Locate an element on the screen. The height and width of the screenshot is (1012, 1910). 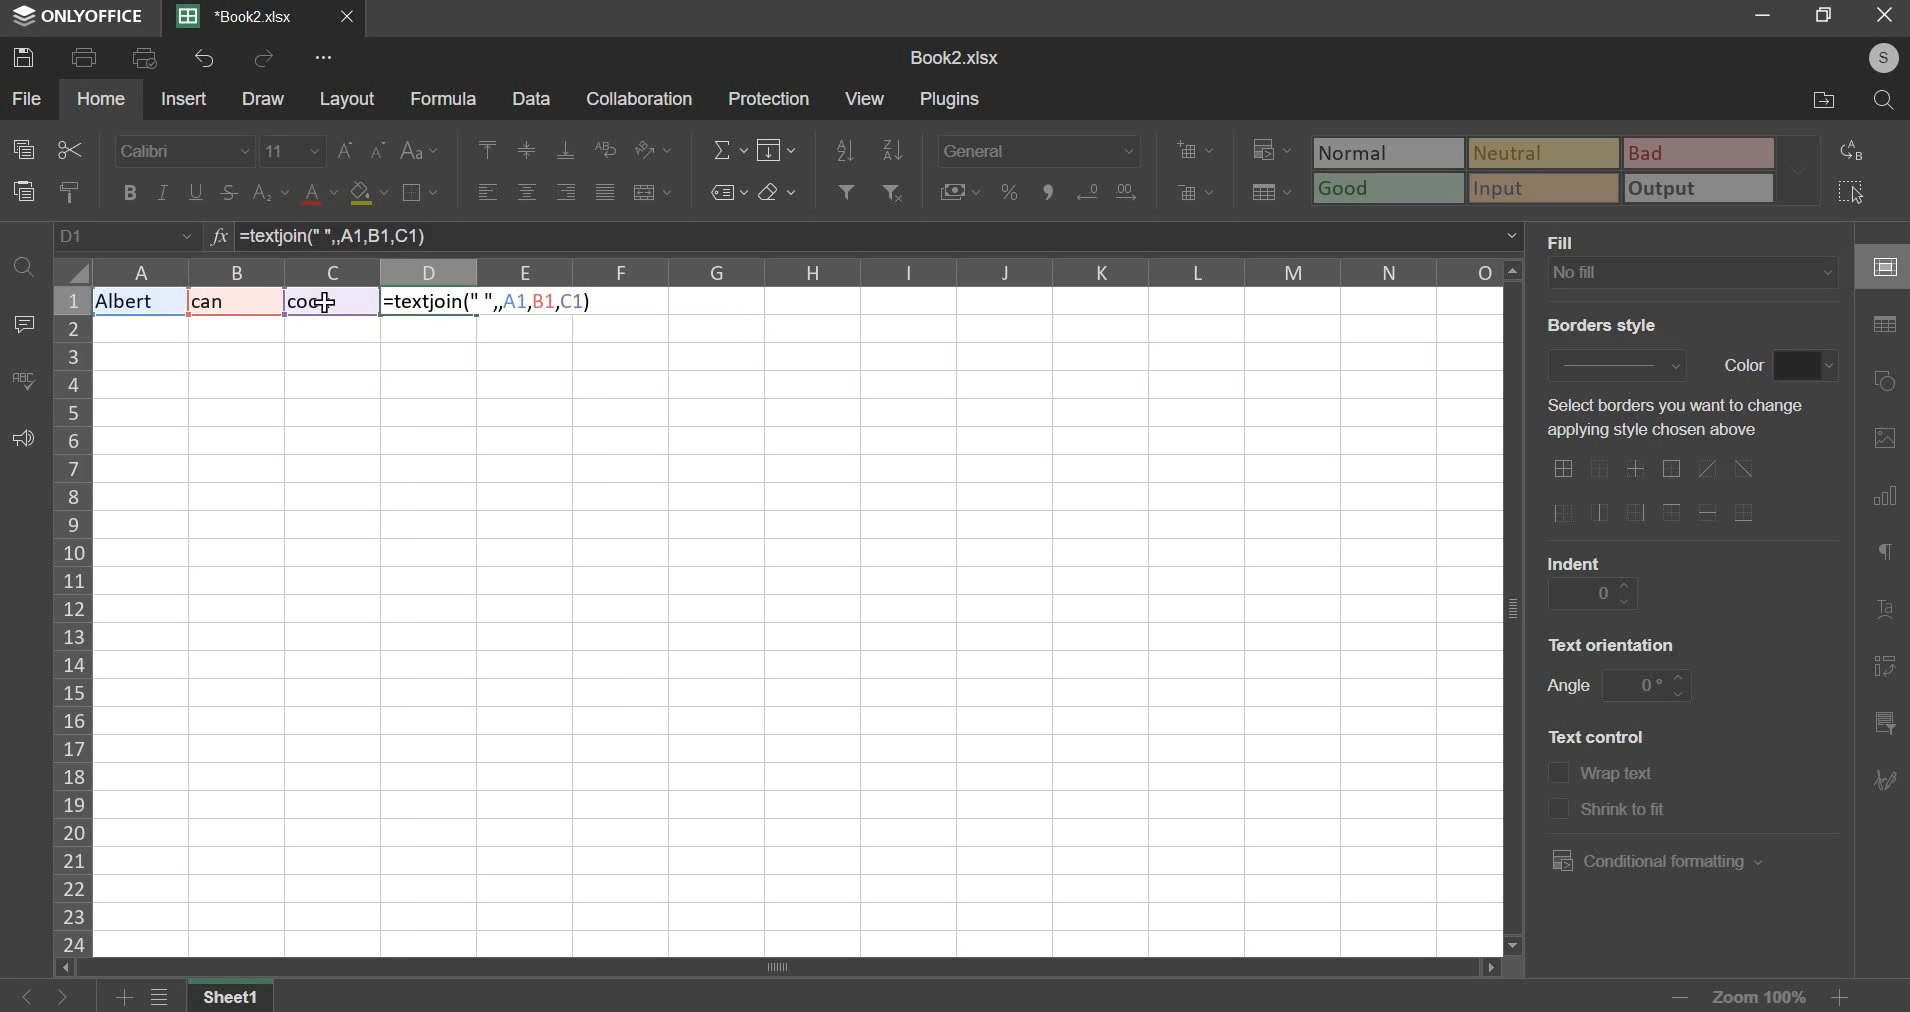
align center is located at coordinates (527, 193).